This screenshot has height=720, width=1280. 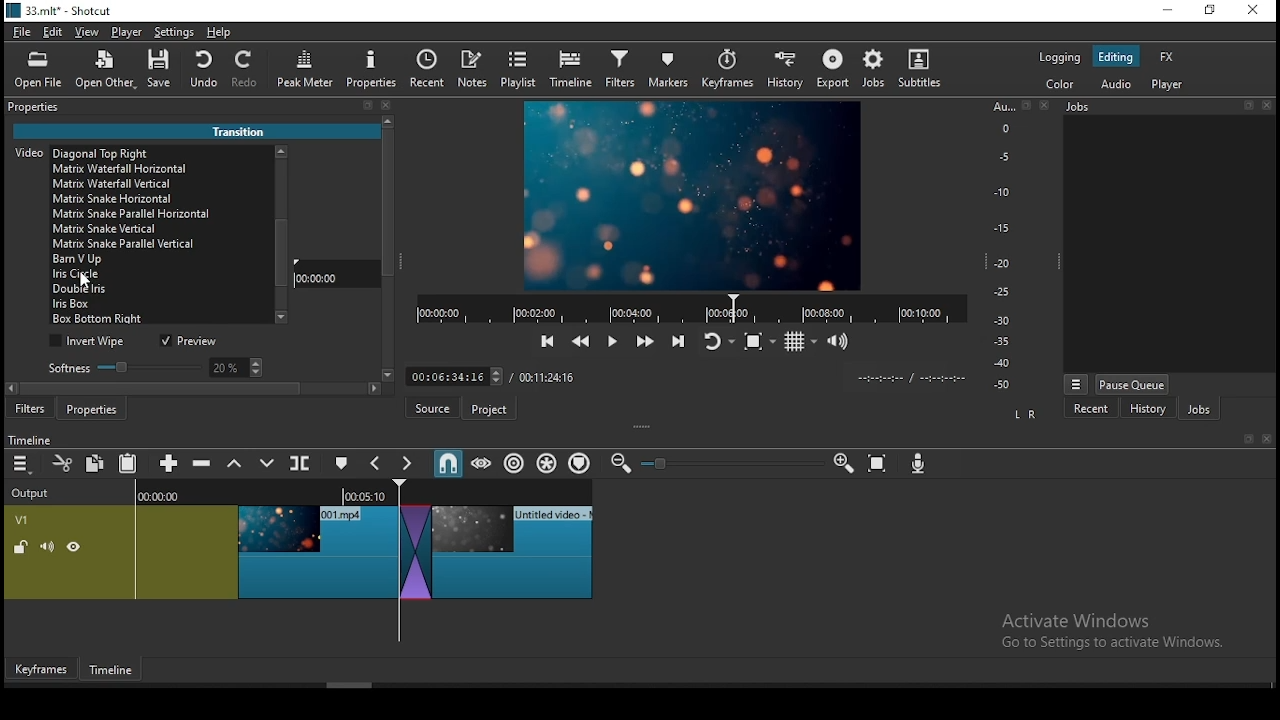 I want to click on zoom timeline out, so click(x=618, y=464).